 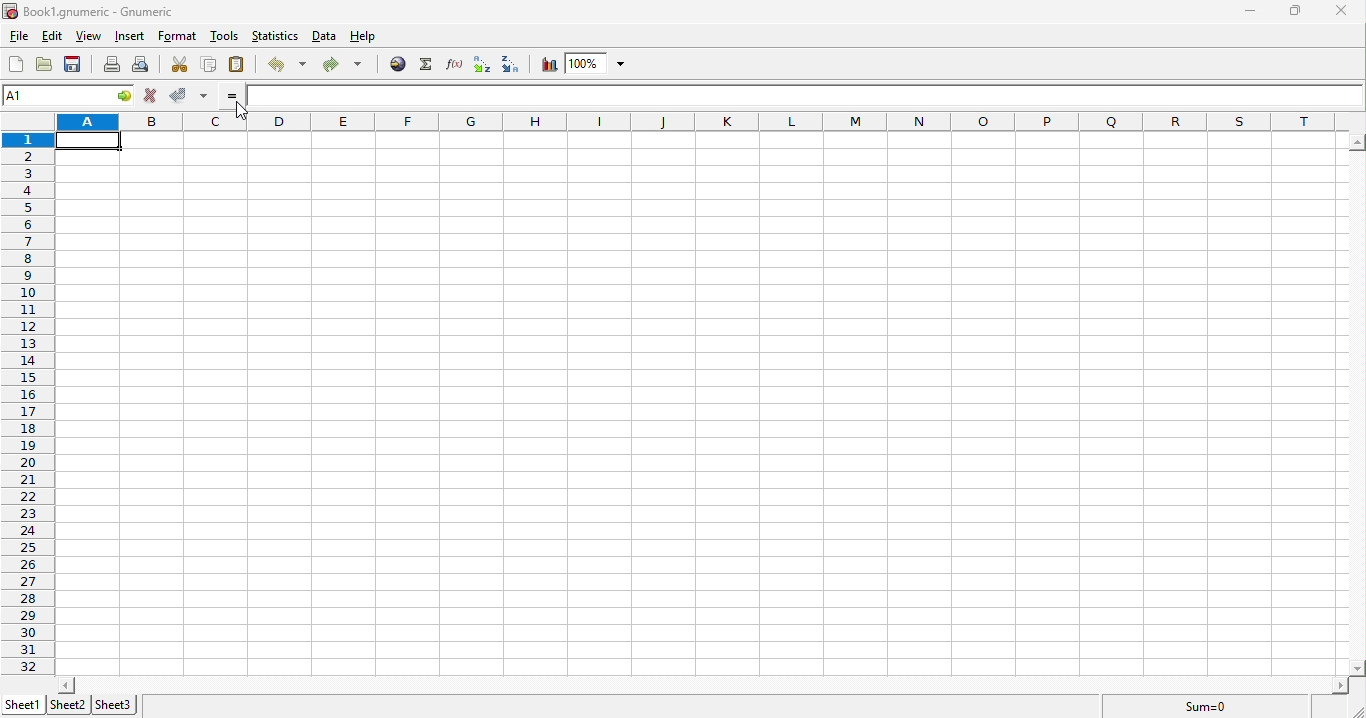 I want to click on function wizard, so click(x=455, y=64).